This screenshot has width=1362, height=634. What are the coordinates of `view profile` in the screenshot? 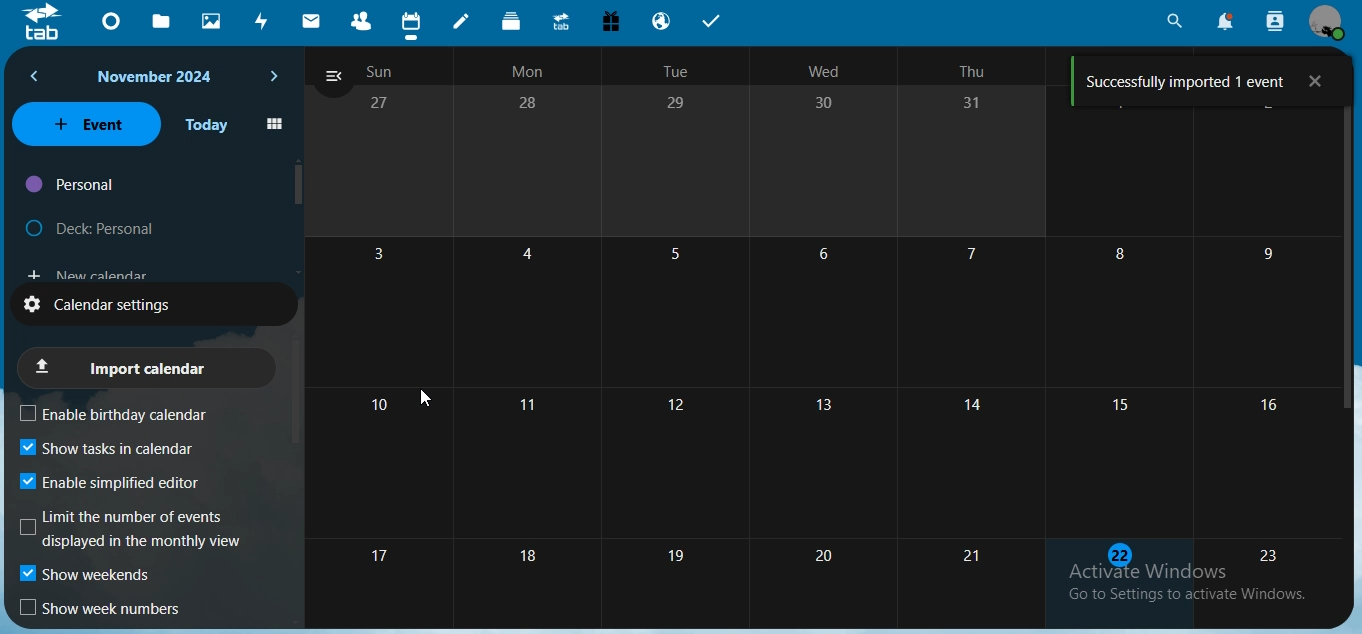 It's located at (1325, 22).